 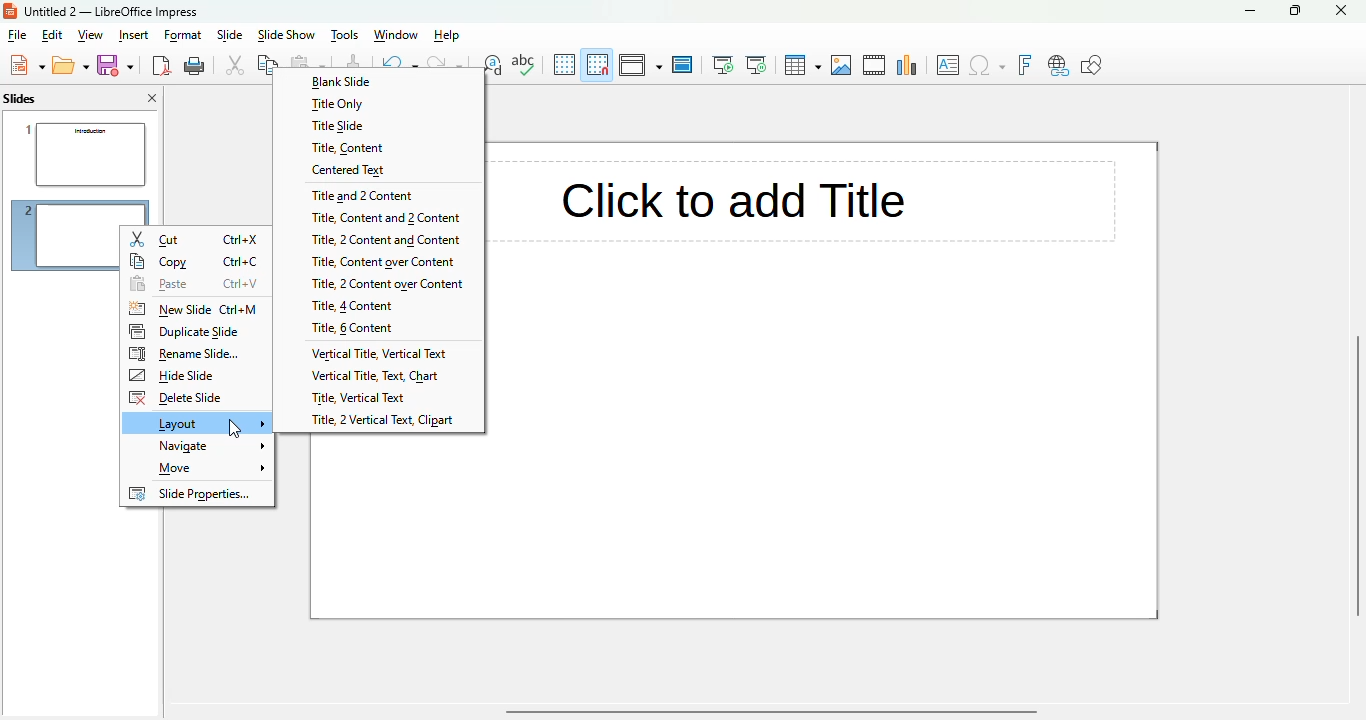 I want to click on vertical scrollbar, so click(x=1357, y=476).